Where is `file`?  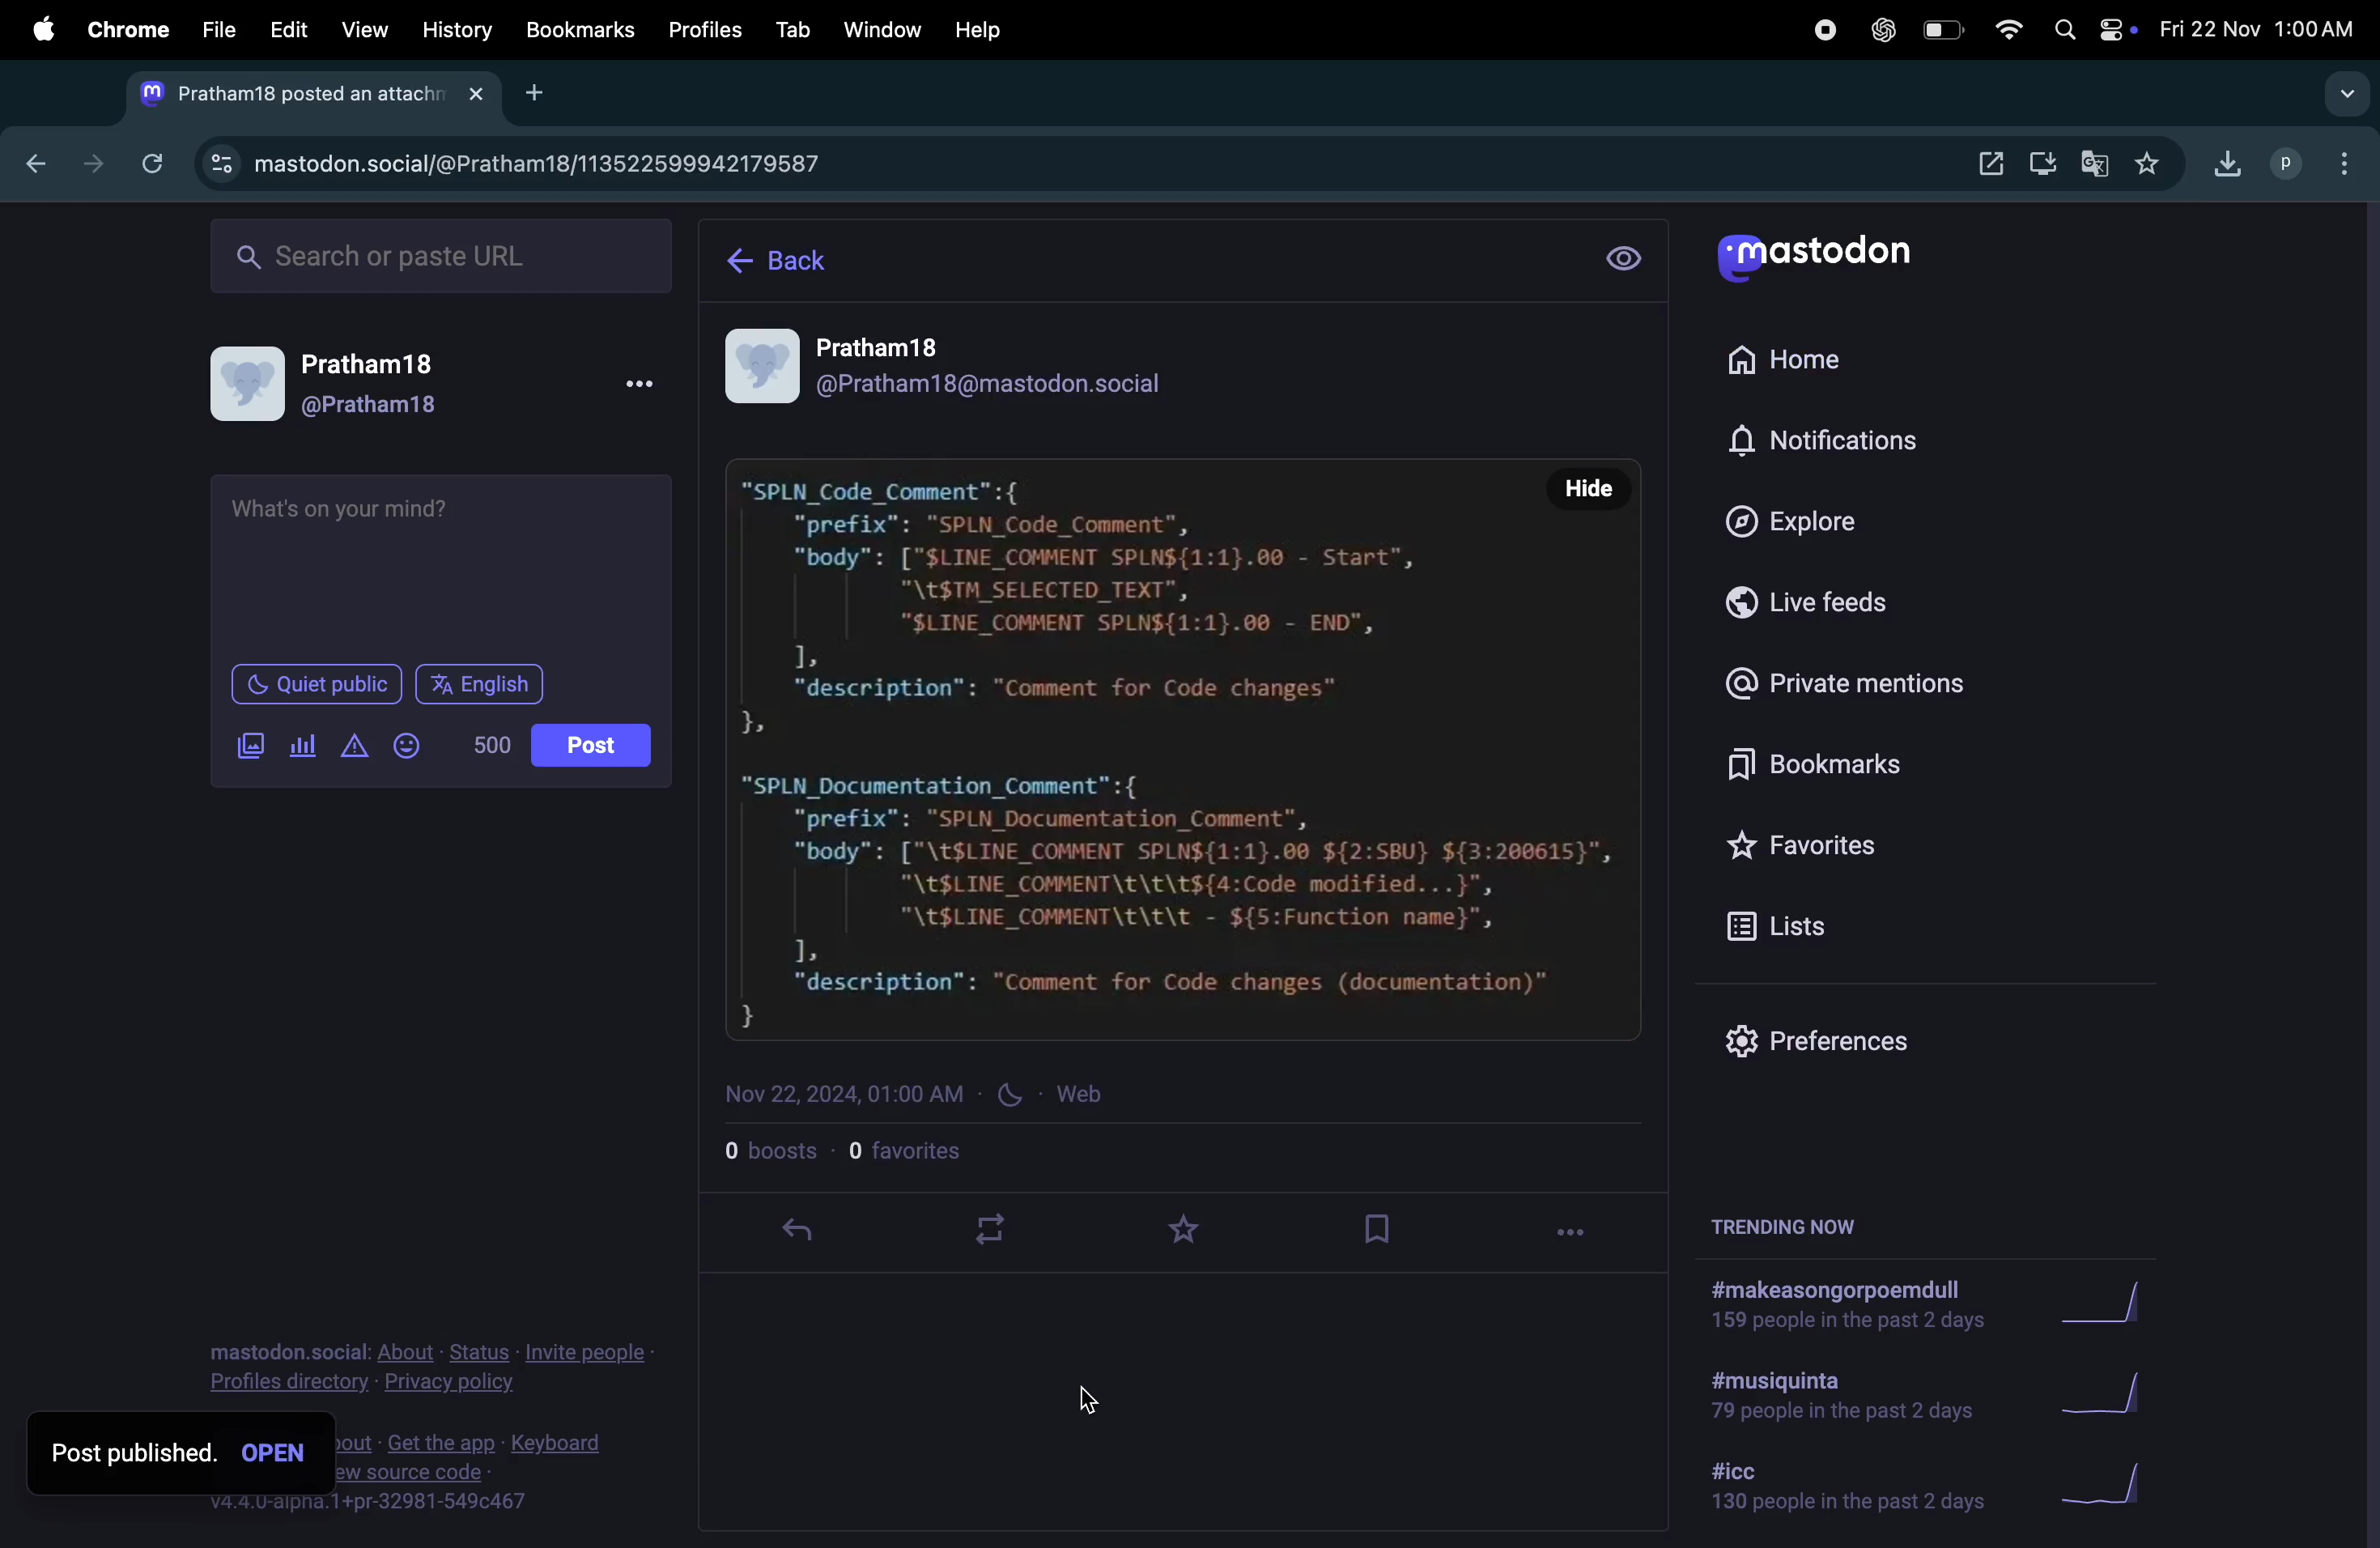 file is located at coordinates (212, 32).